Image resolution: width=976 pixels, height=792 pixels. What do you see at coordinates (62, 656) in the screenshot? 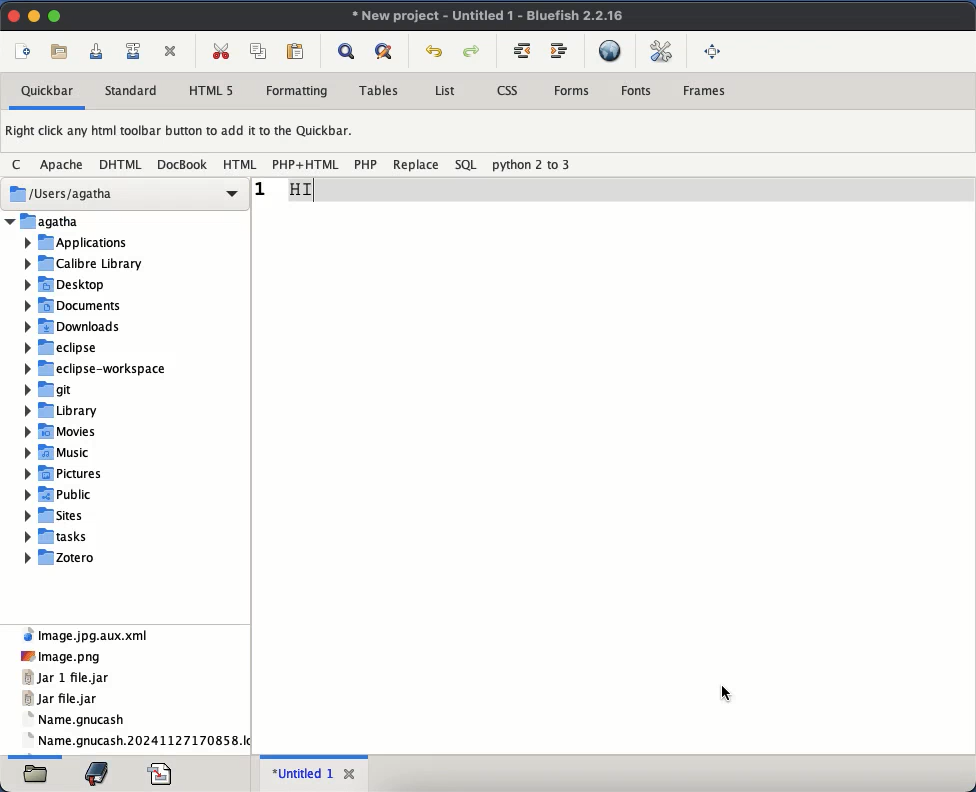
I see `png` at bounding box center [62, 656].